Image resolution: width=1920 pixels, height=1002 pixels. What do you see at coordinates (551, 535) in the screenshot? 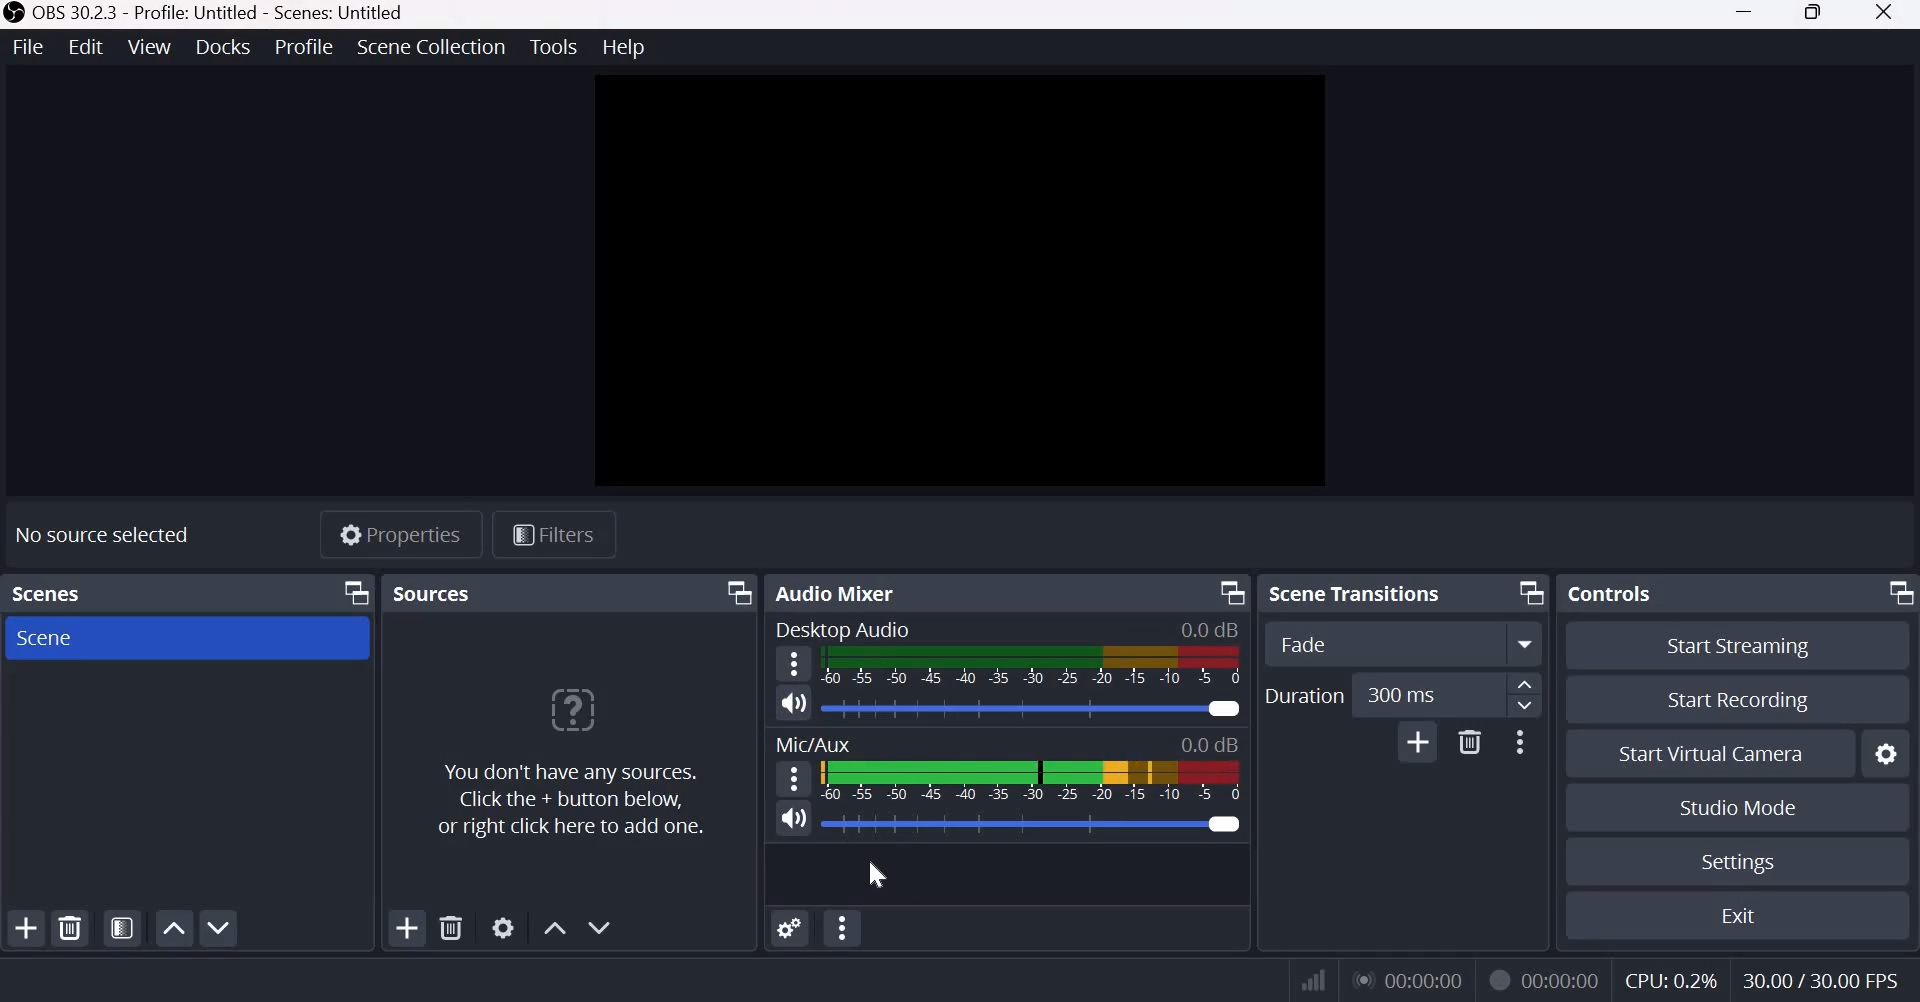
I see `Filters` at bounding box center [551, 535].